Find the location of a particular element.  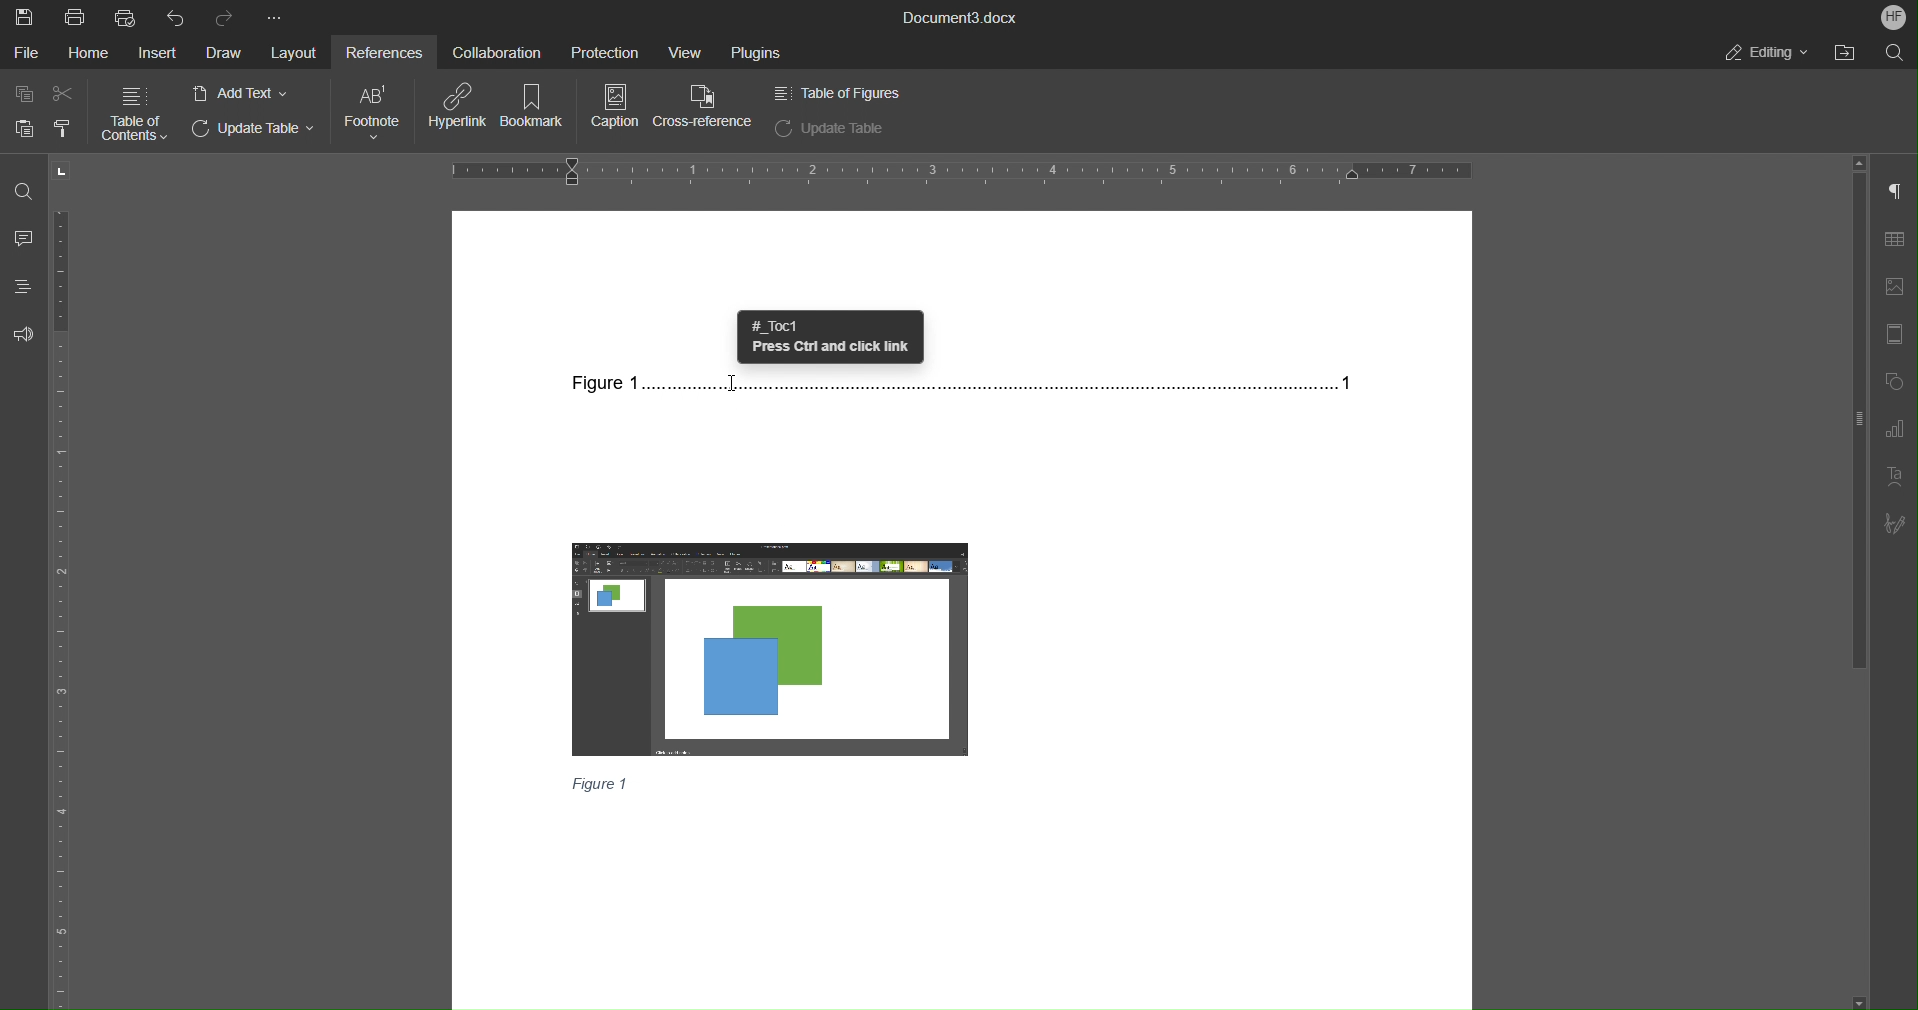

Text Art is located at coordinates (1896, 478).